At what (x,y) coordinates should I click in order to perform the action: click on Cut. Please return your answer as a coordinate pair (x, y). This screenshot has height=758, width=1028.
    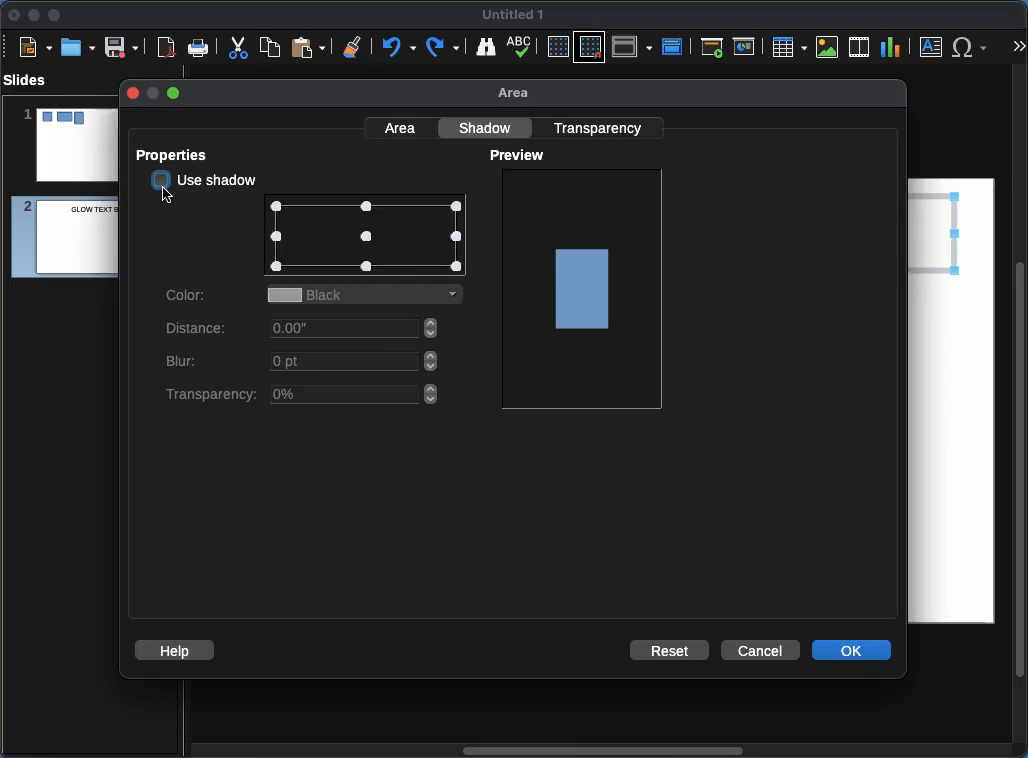
    Looking at the image, I should click on (238, 47).